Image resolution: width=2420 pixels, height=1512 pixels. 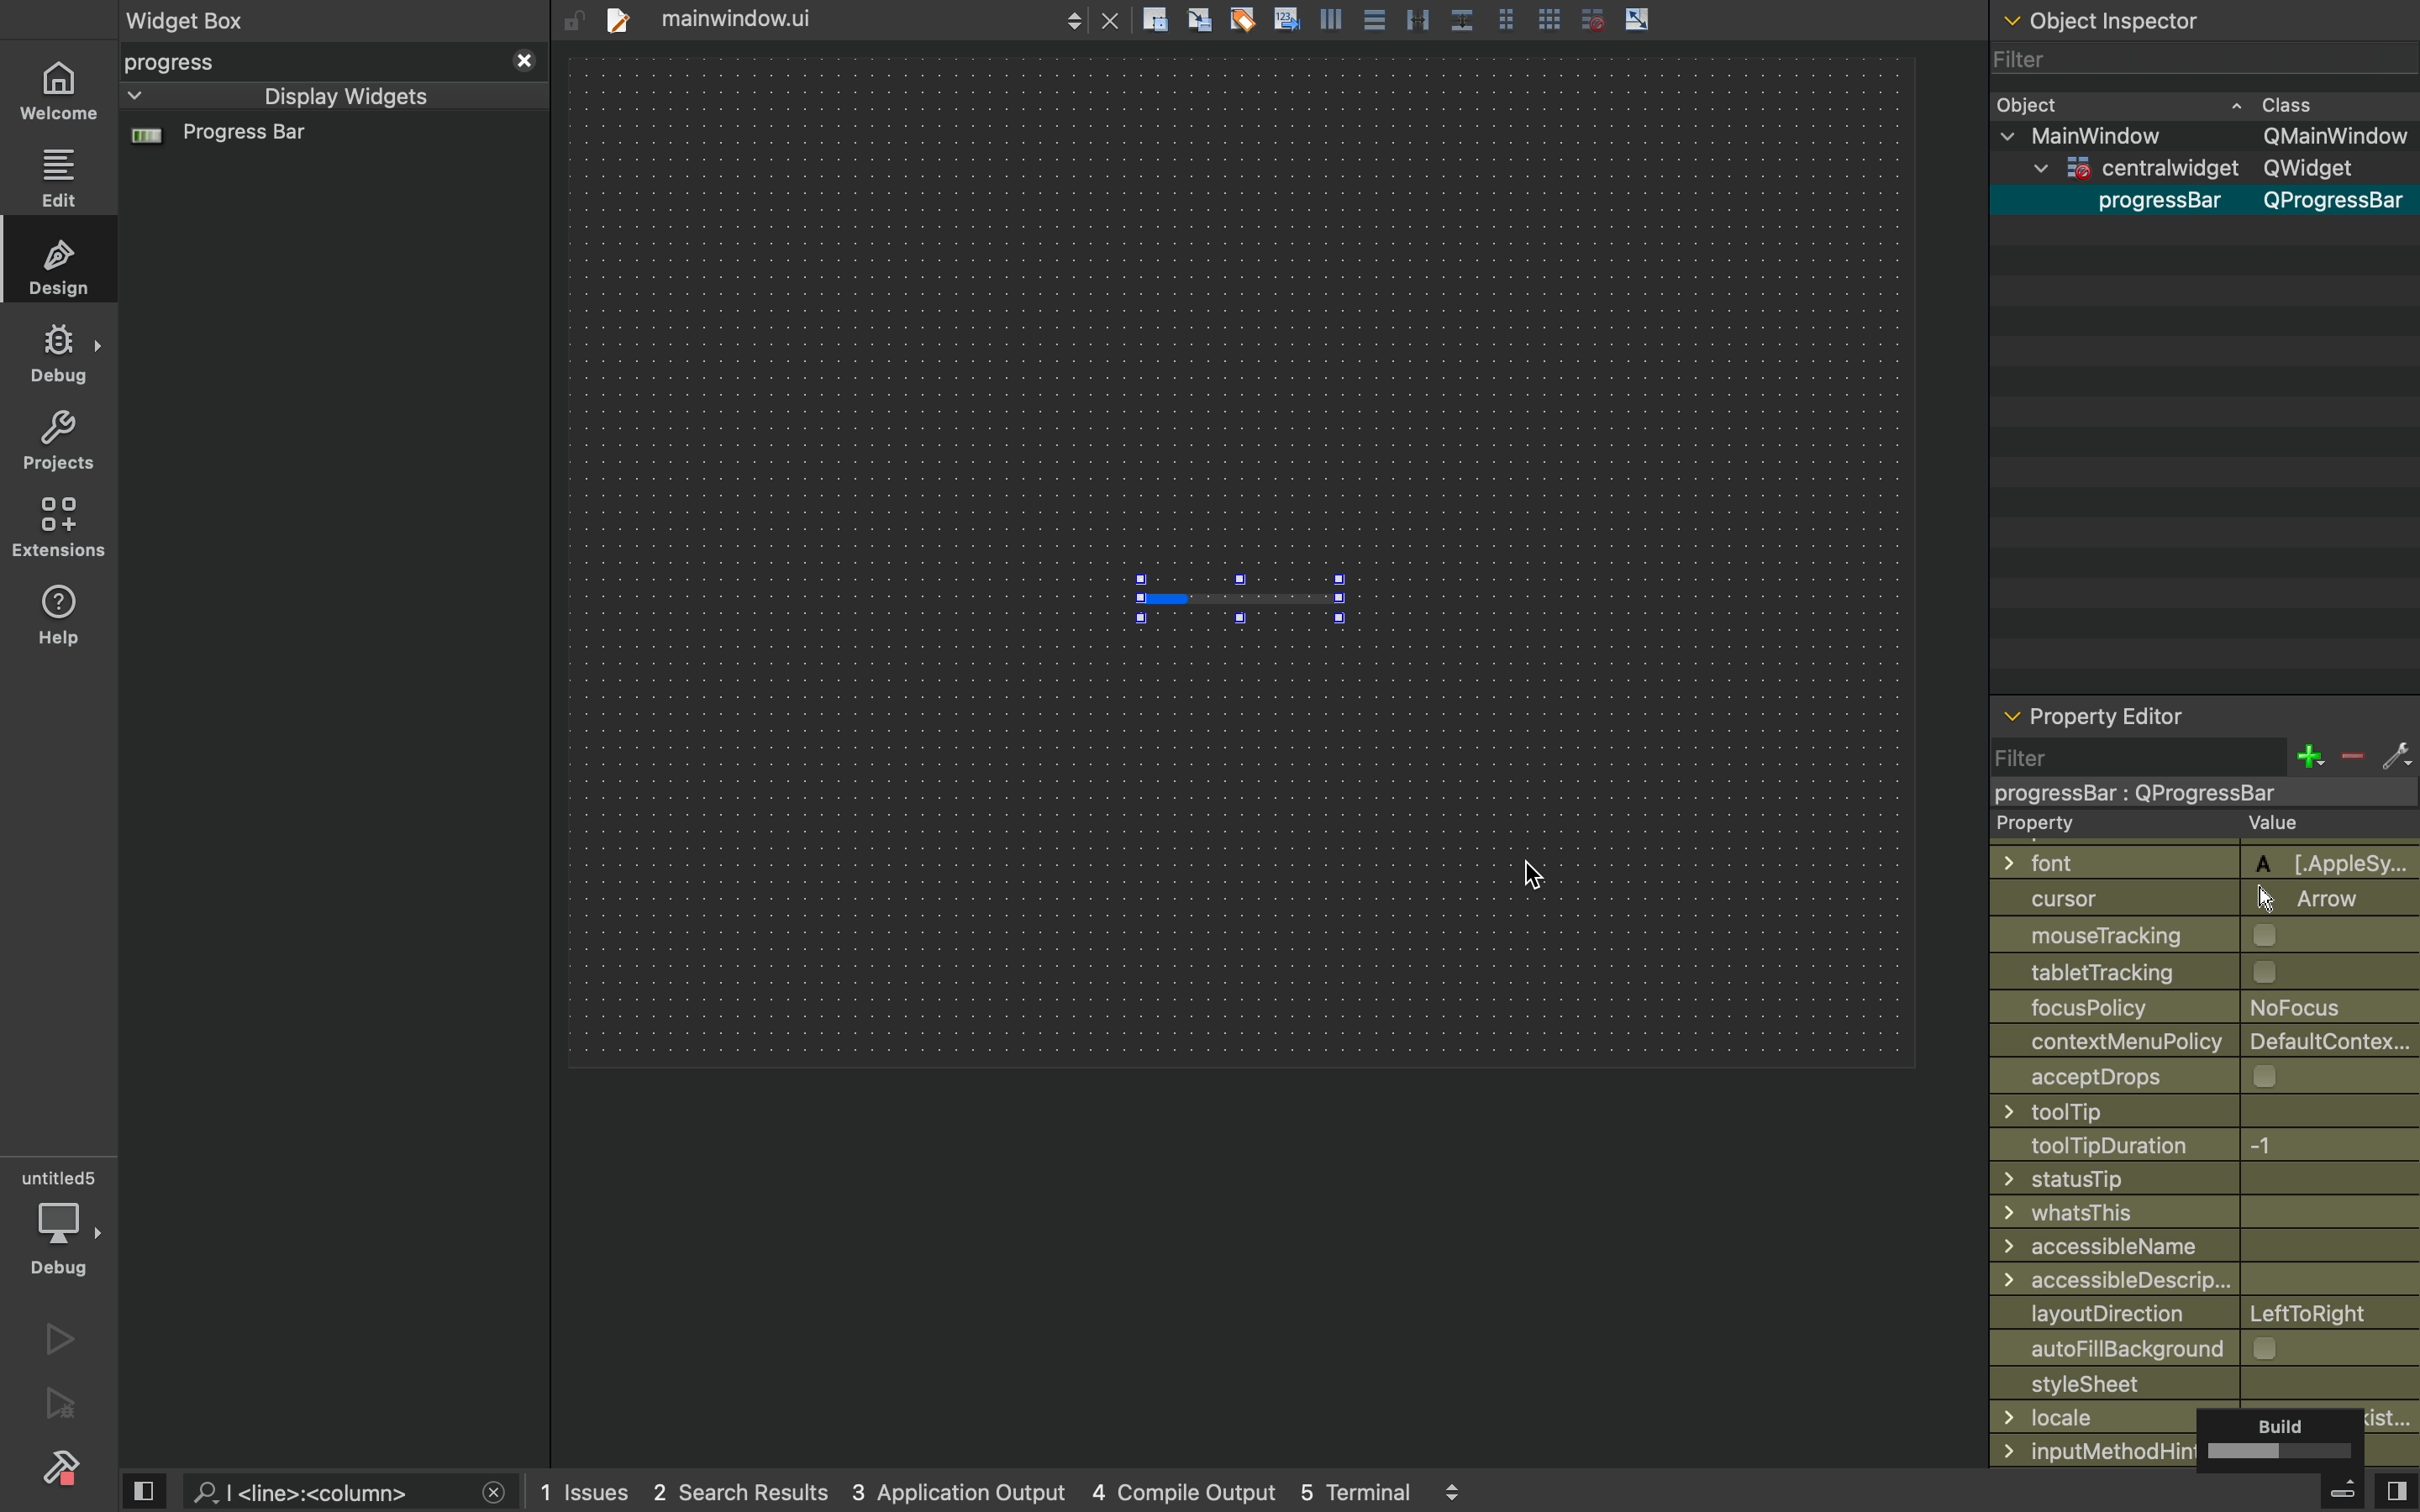 I want to click on cursor, so click(x=2194, y=898).